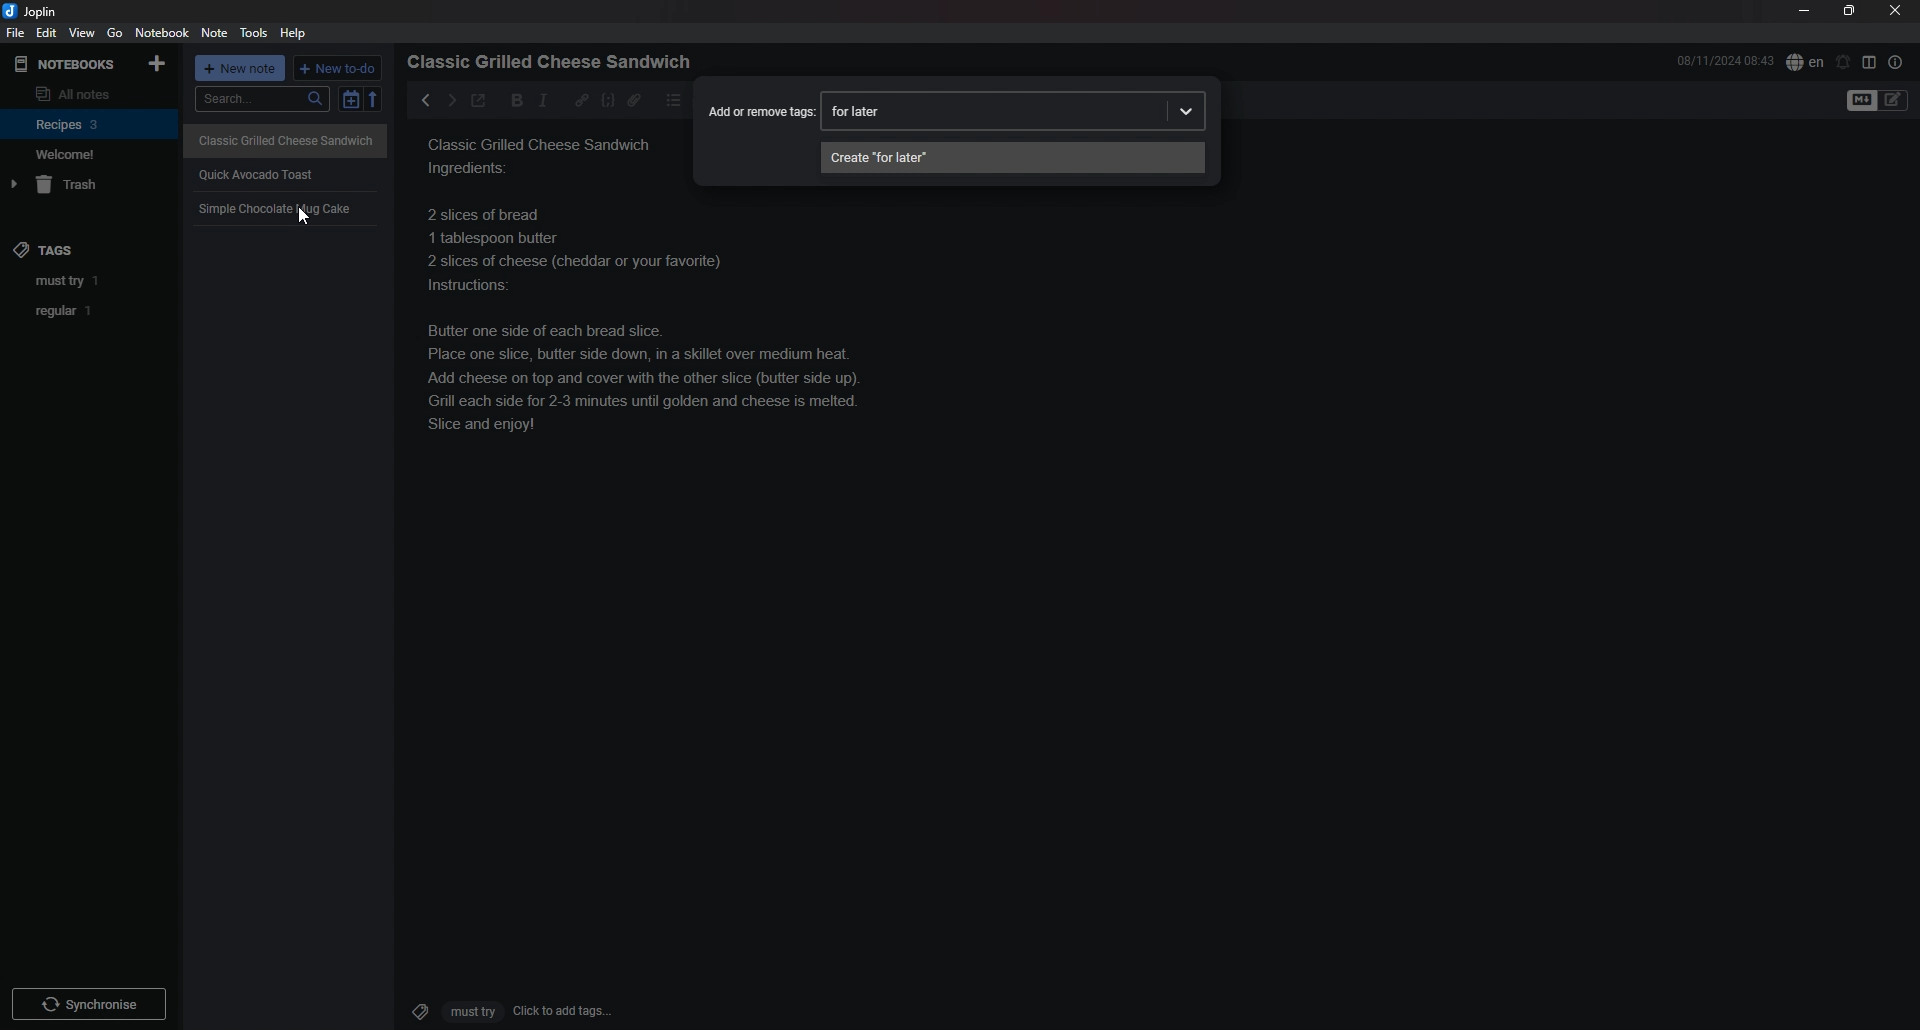 This screenshot has height=1030, width=1920. Describe the element at coordinates (287, 139) in the screenshot. I see `Classic Grilled Cheese Sandwich` at that location.